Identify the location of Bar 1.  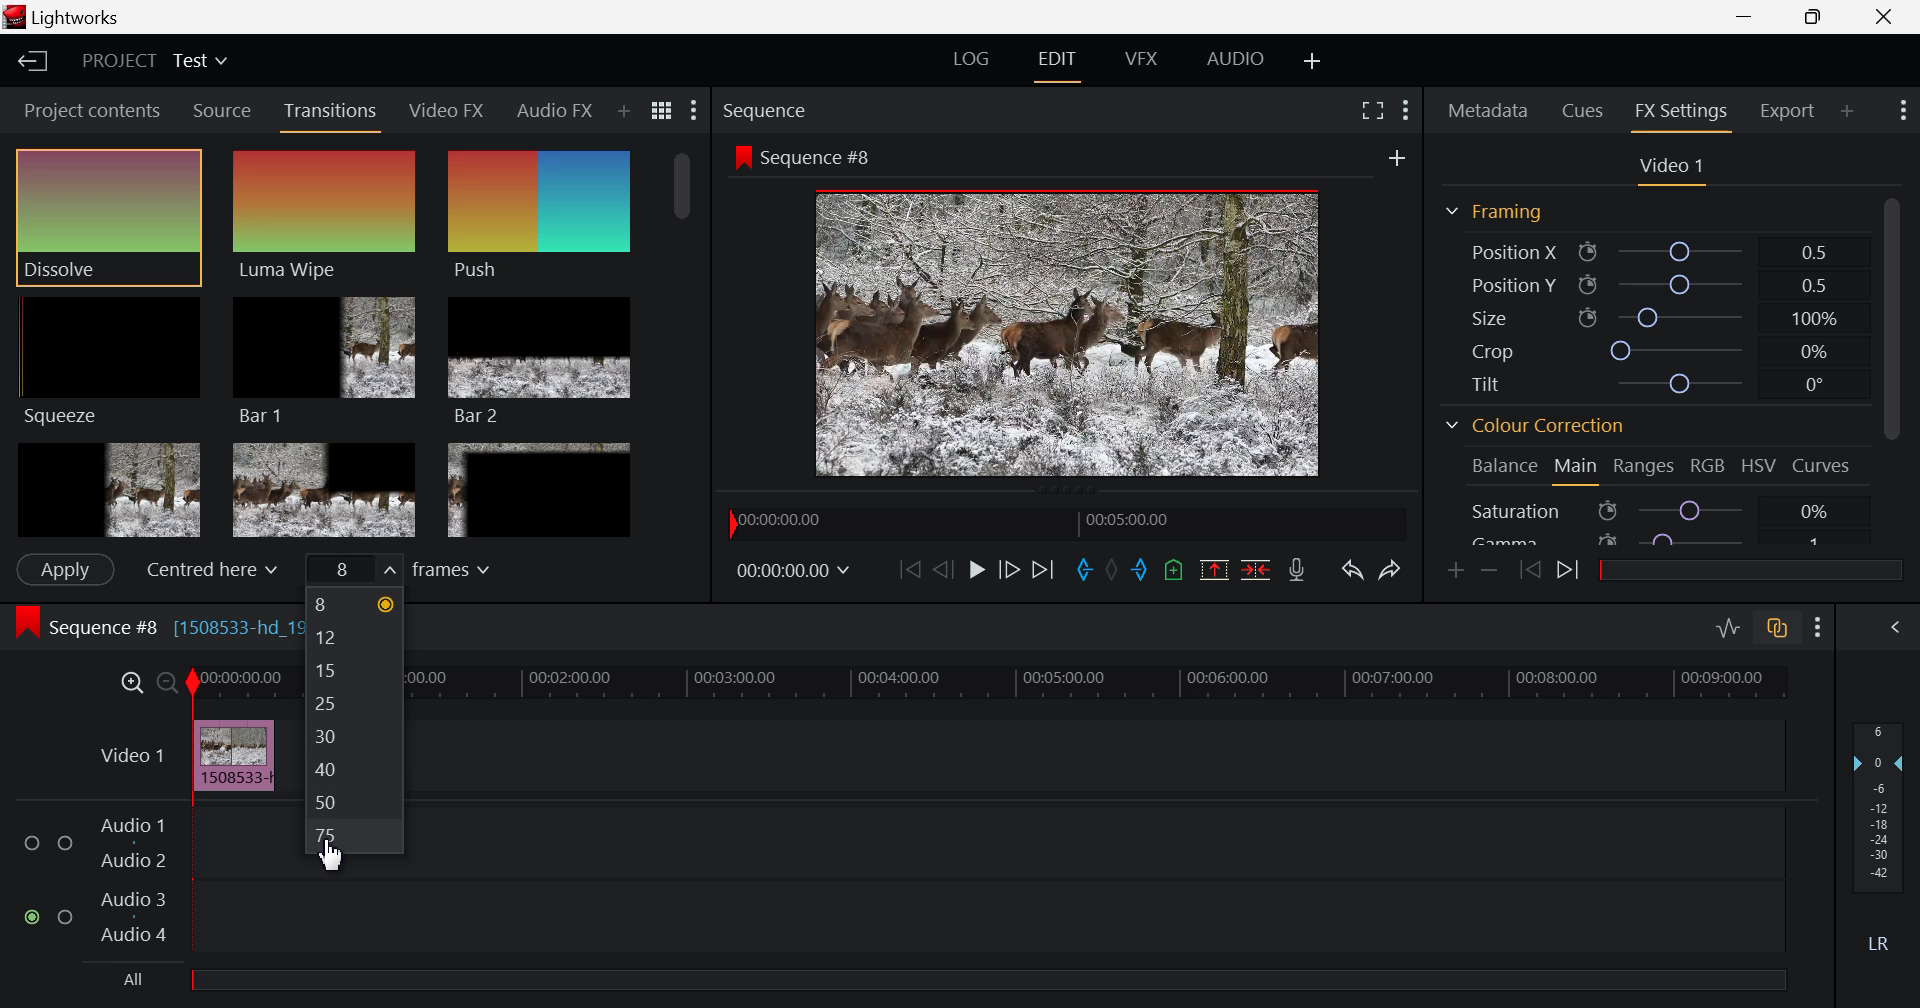
(322, 360).